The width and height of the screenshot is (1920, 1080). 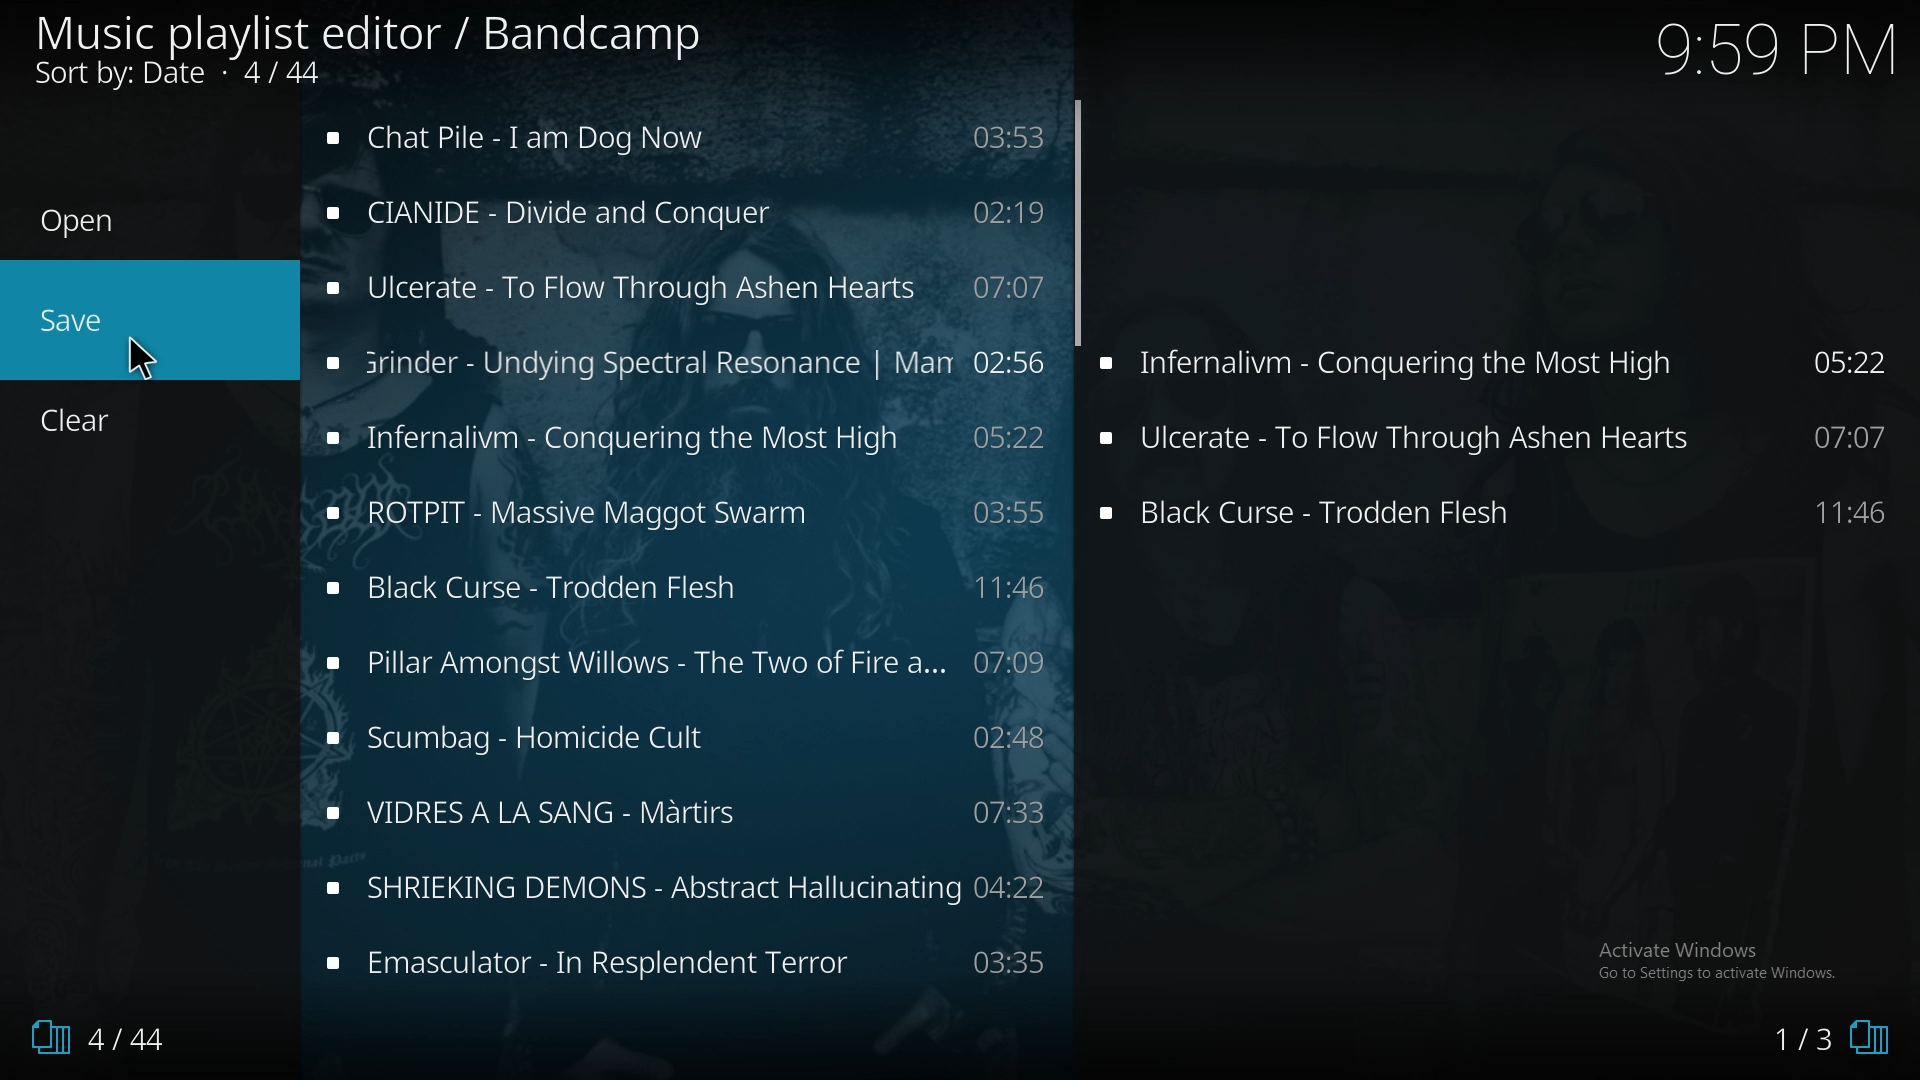 What do you see at coordinates (686, 742) in the screenshot?
I see `music` at bounding box center [686, 742].